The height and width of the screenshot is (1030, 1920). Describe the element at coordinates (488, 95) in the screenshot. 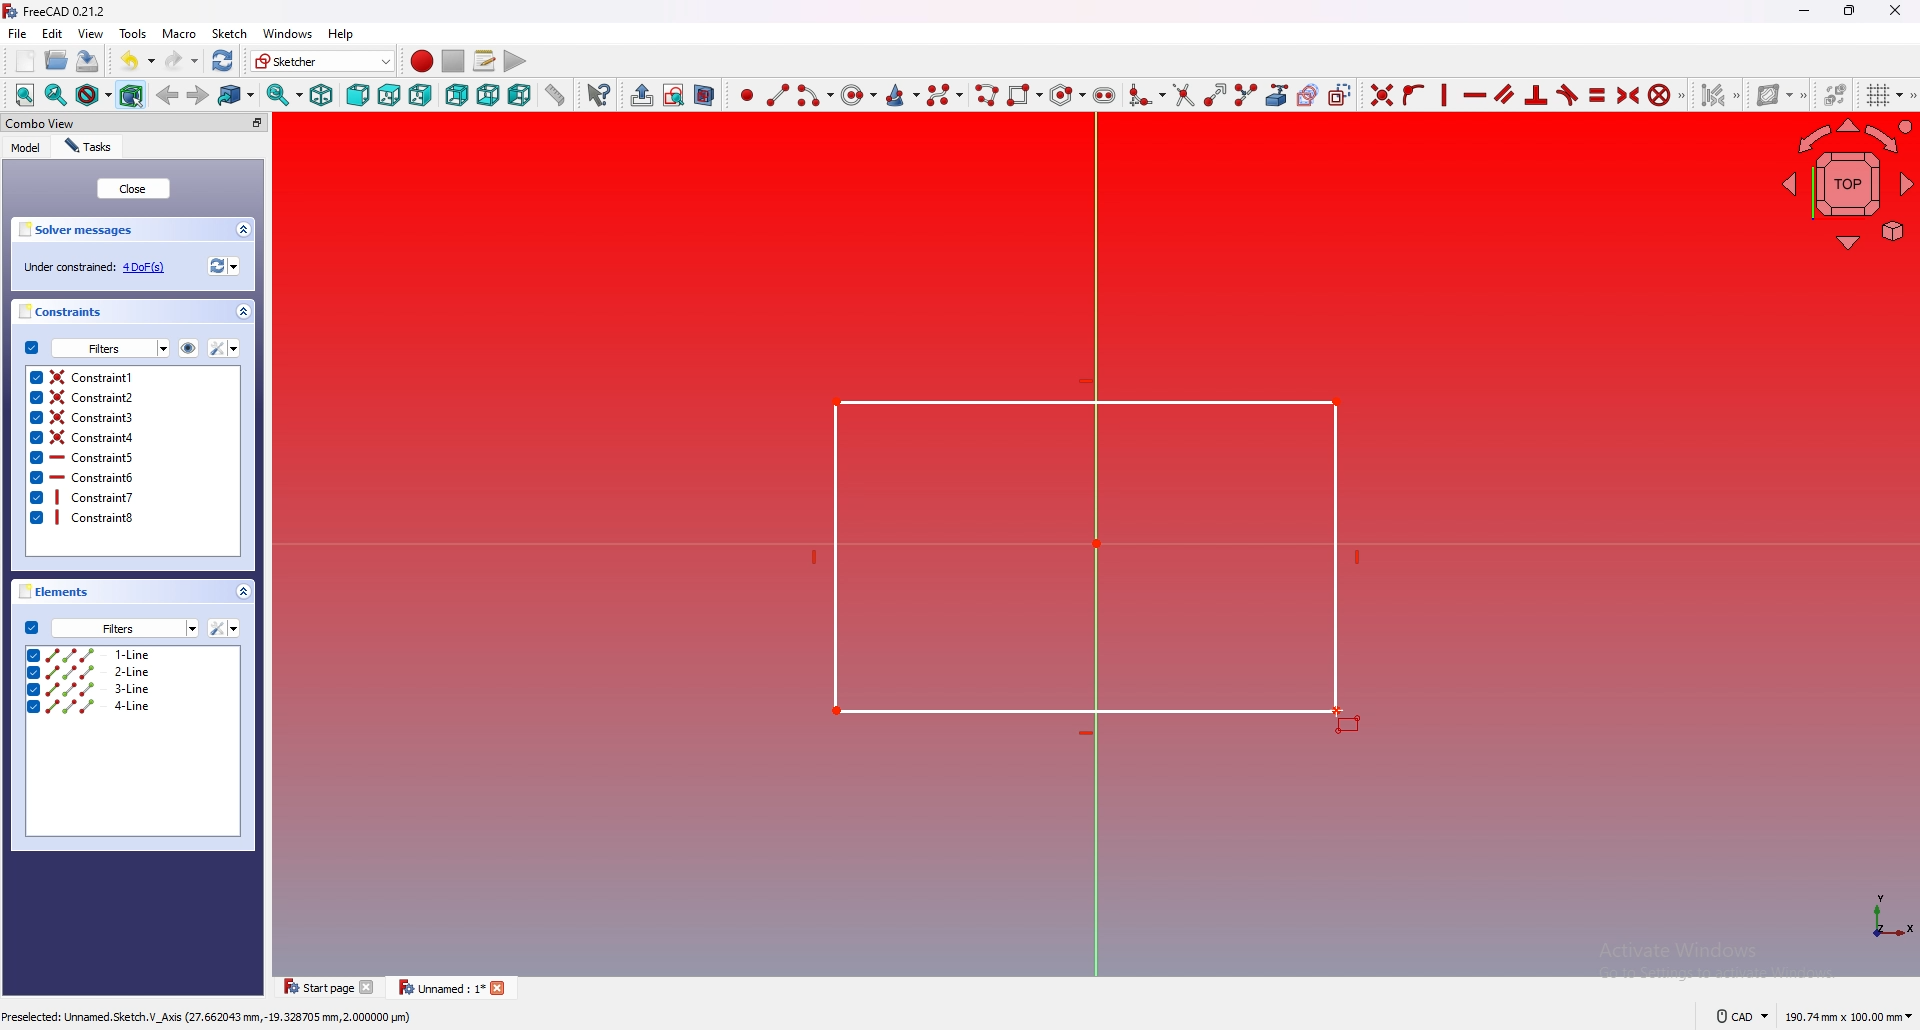

I see `bottom` at that location.